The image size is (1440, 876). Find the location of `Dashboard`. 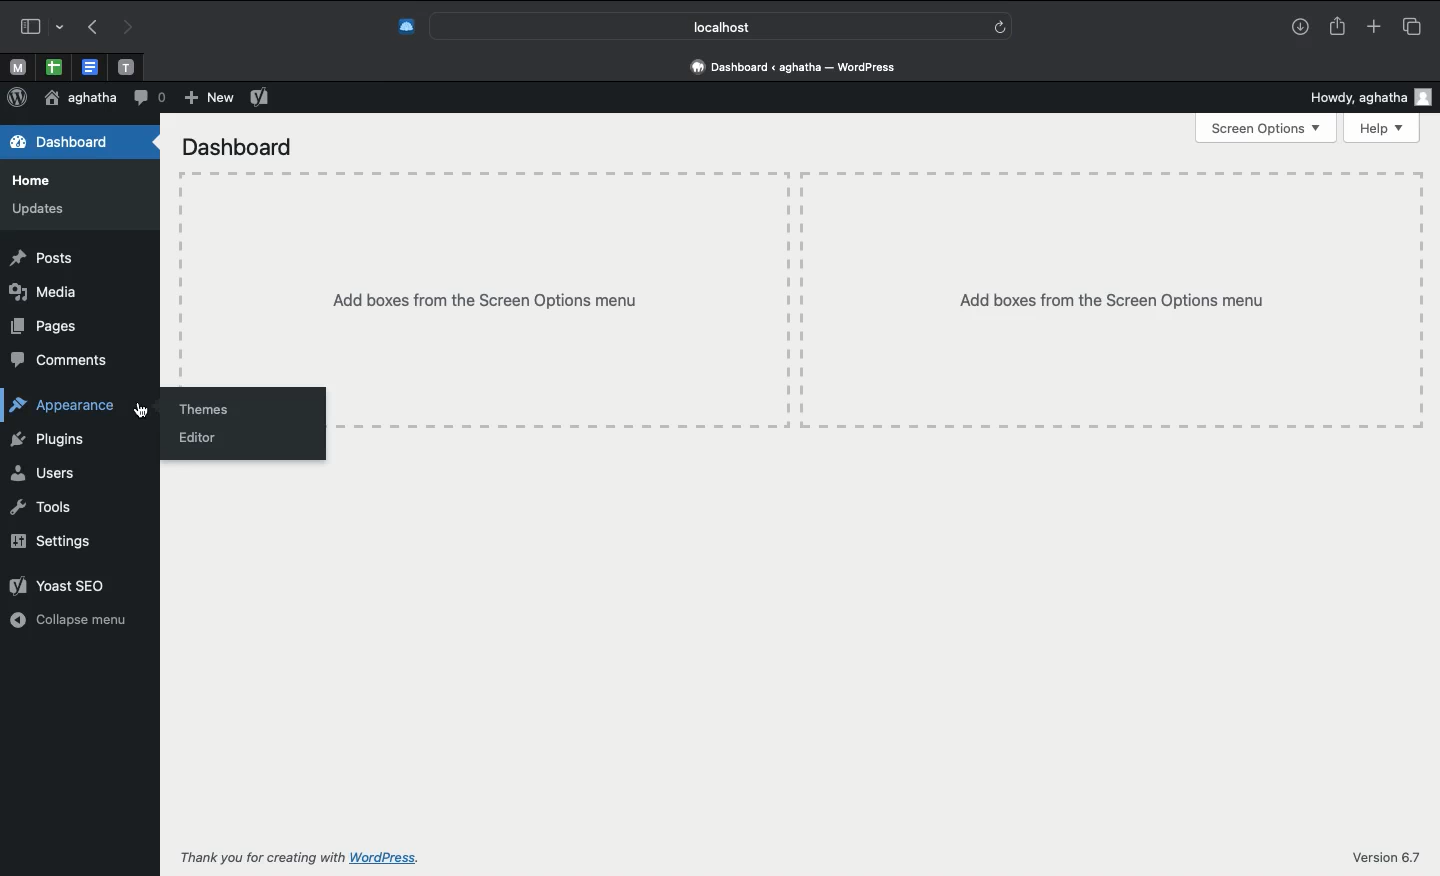

Dashboard is located at coordinates (62, 143).